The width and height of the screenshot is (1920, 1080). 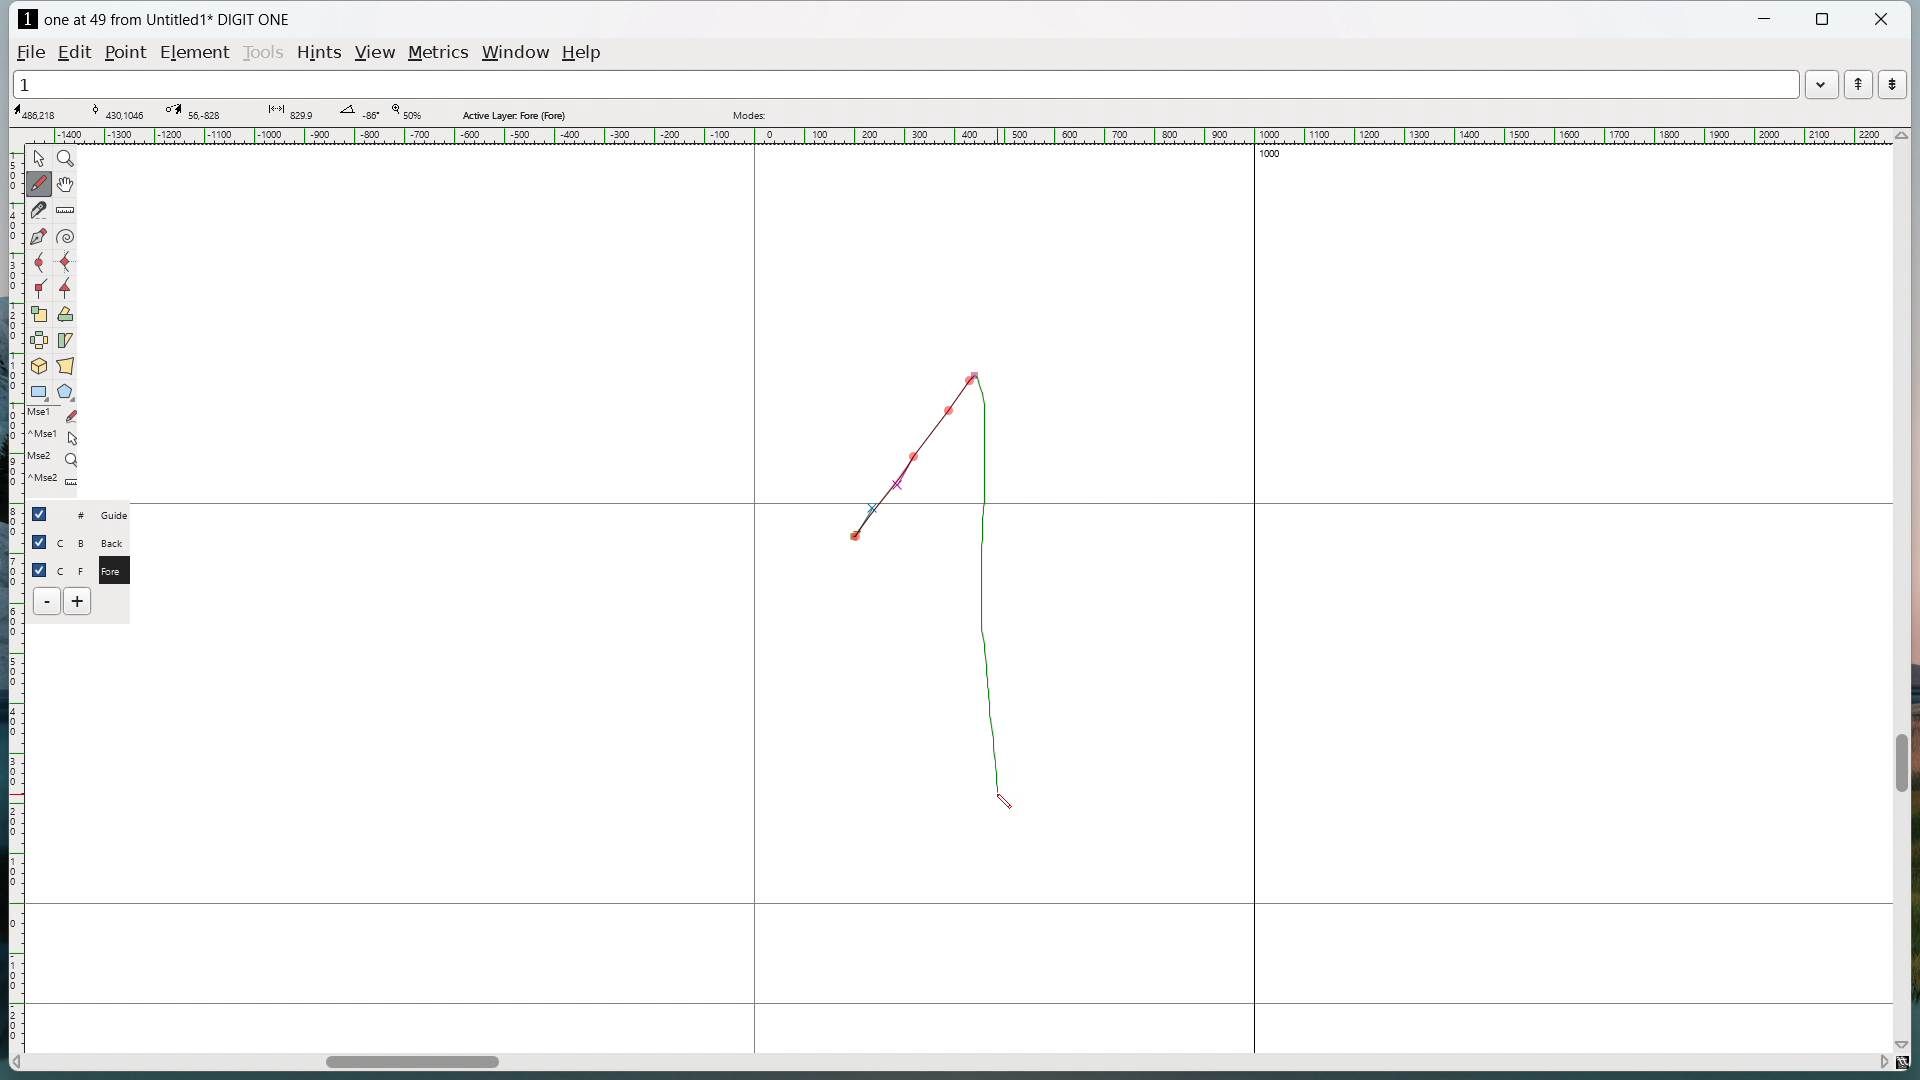 I want to click on hints, so click(x=321, y=54).